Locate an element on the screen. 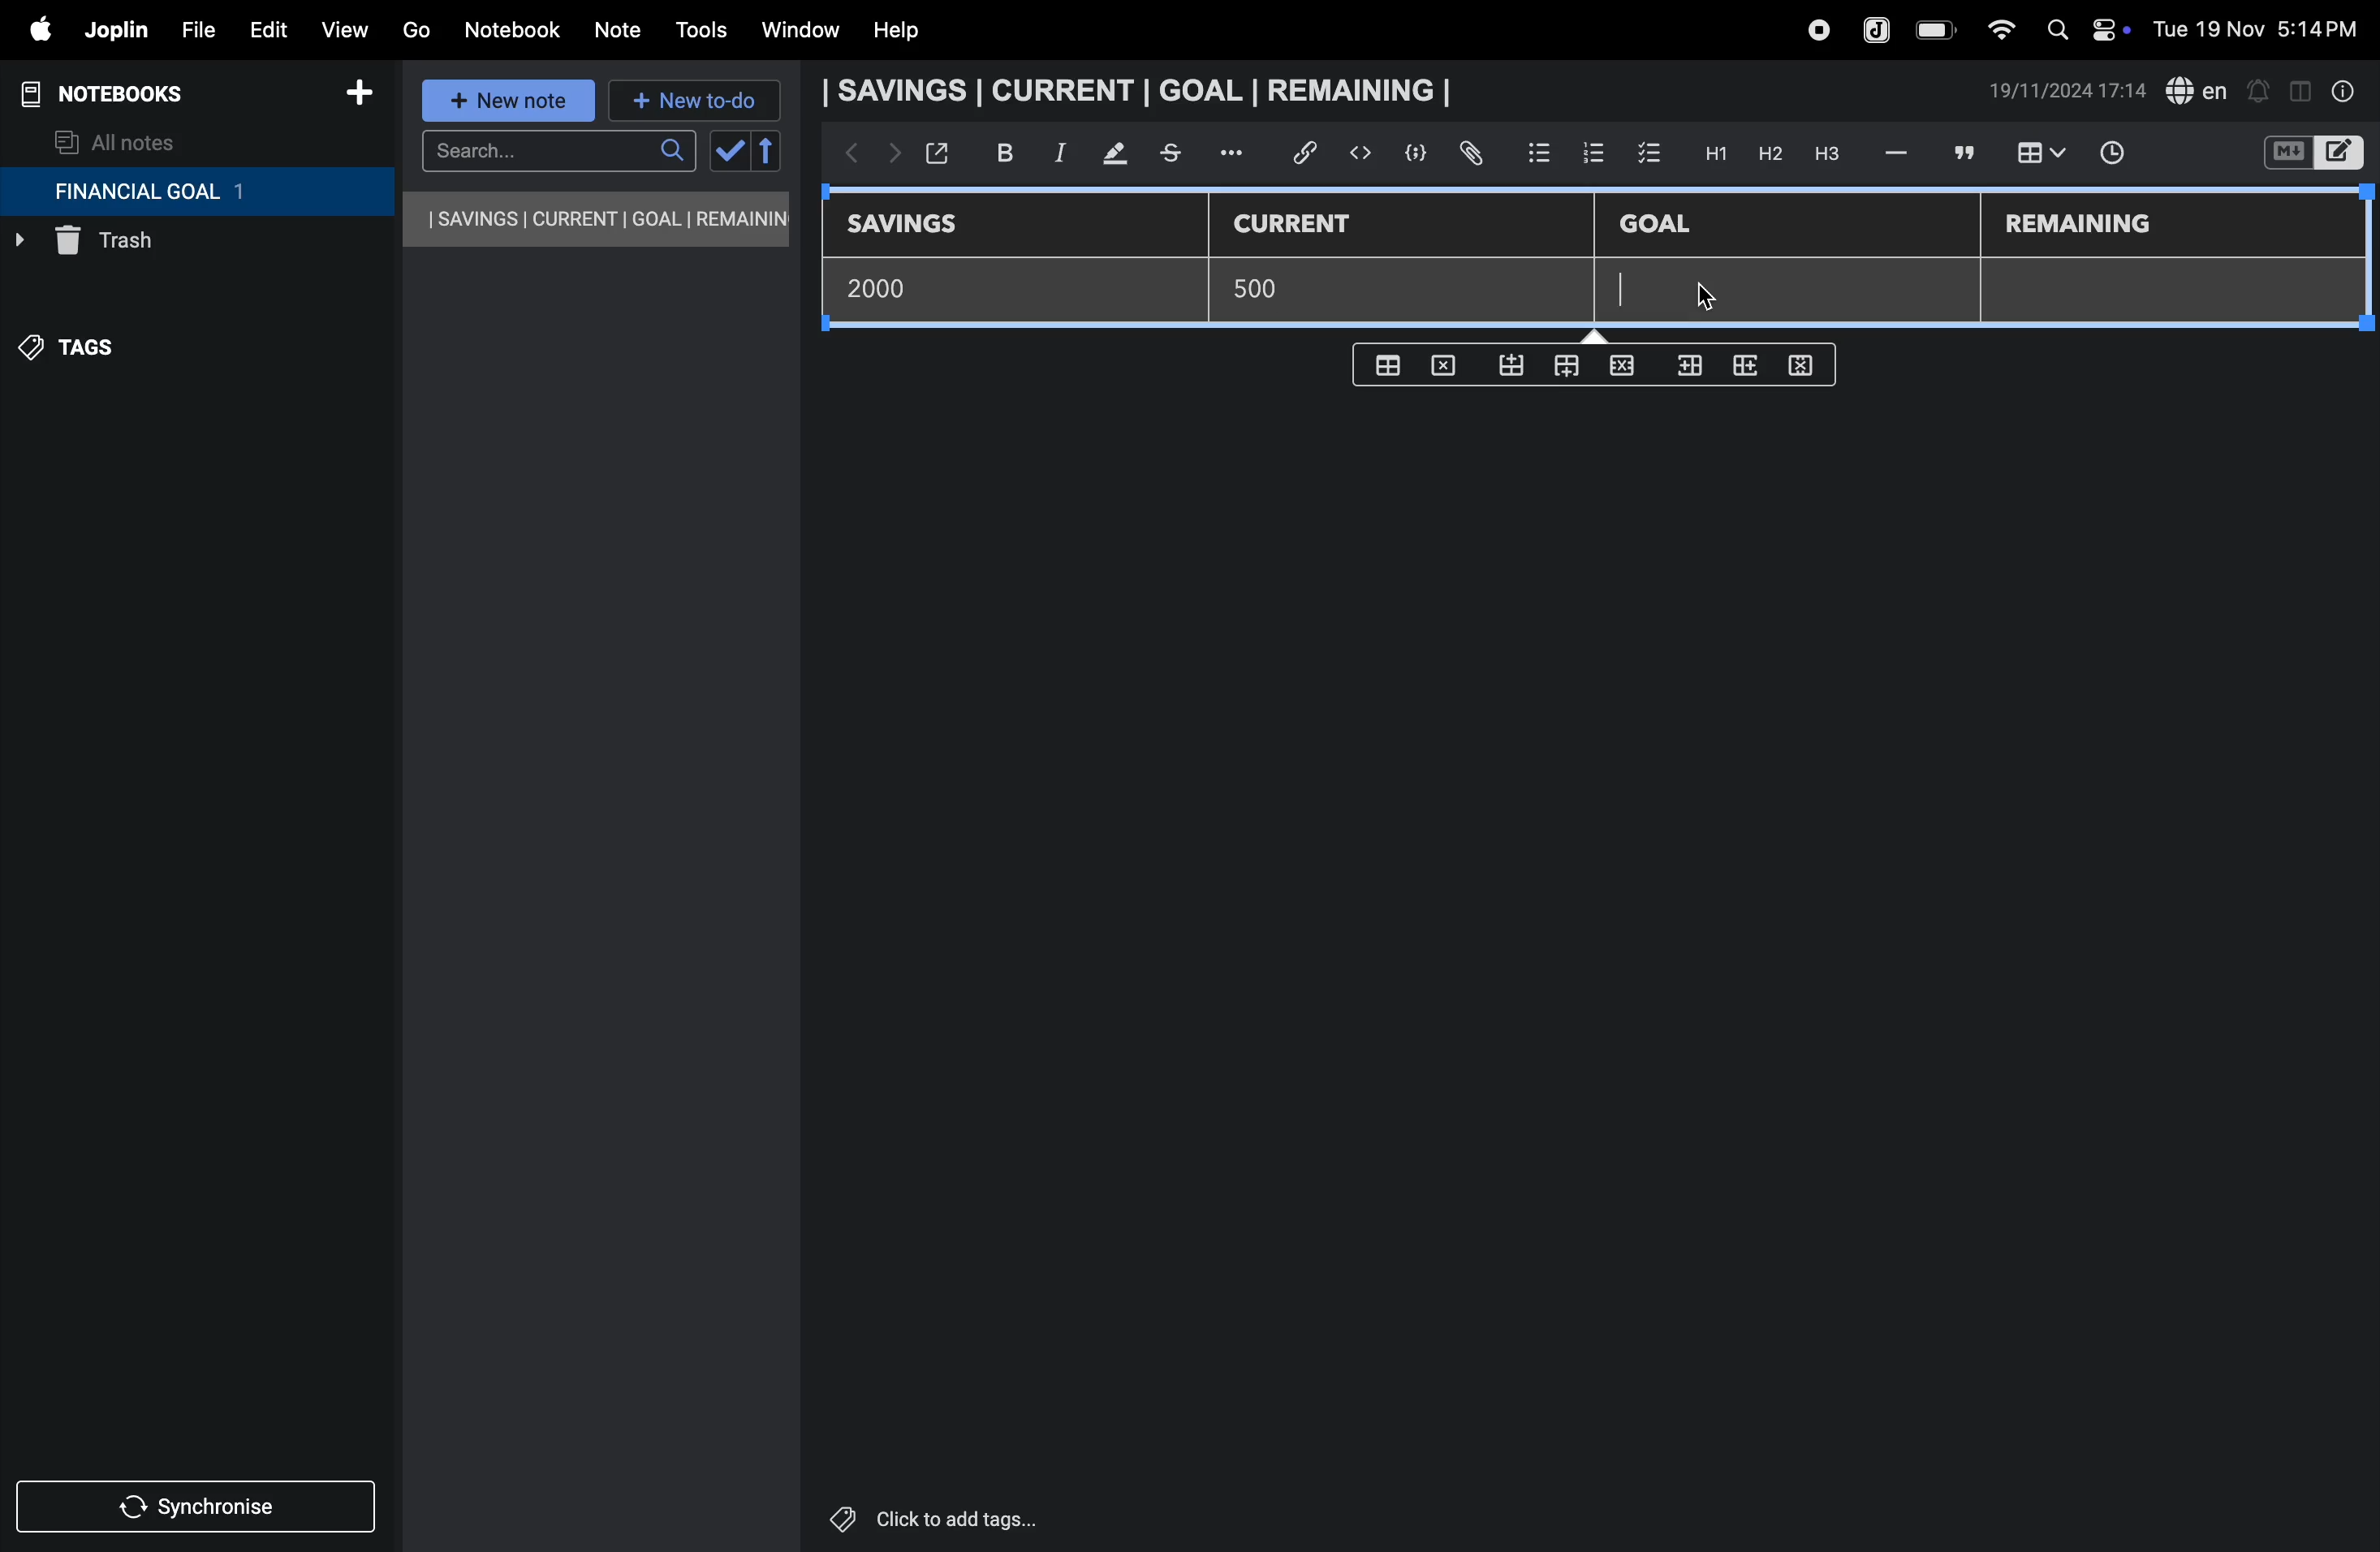 The width and height of the screenshot is (2380, 1552). 2000 is located at coordinates (892, 287).